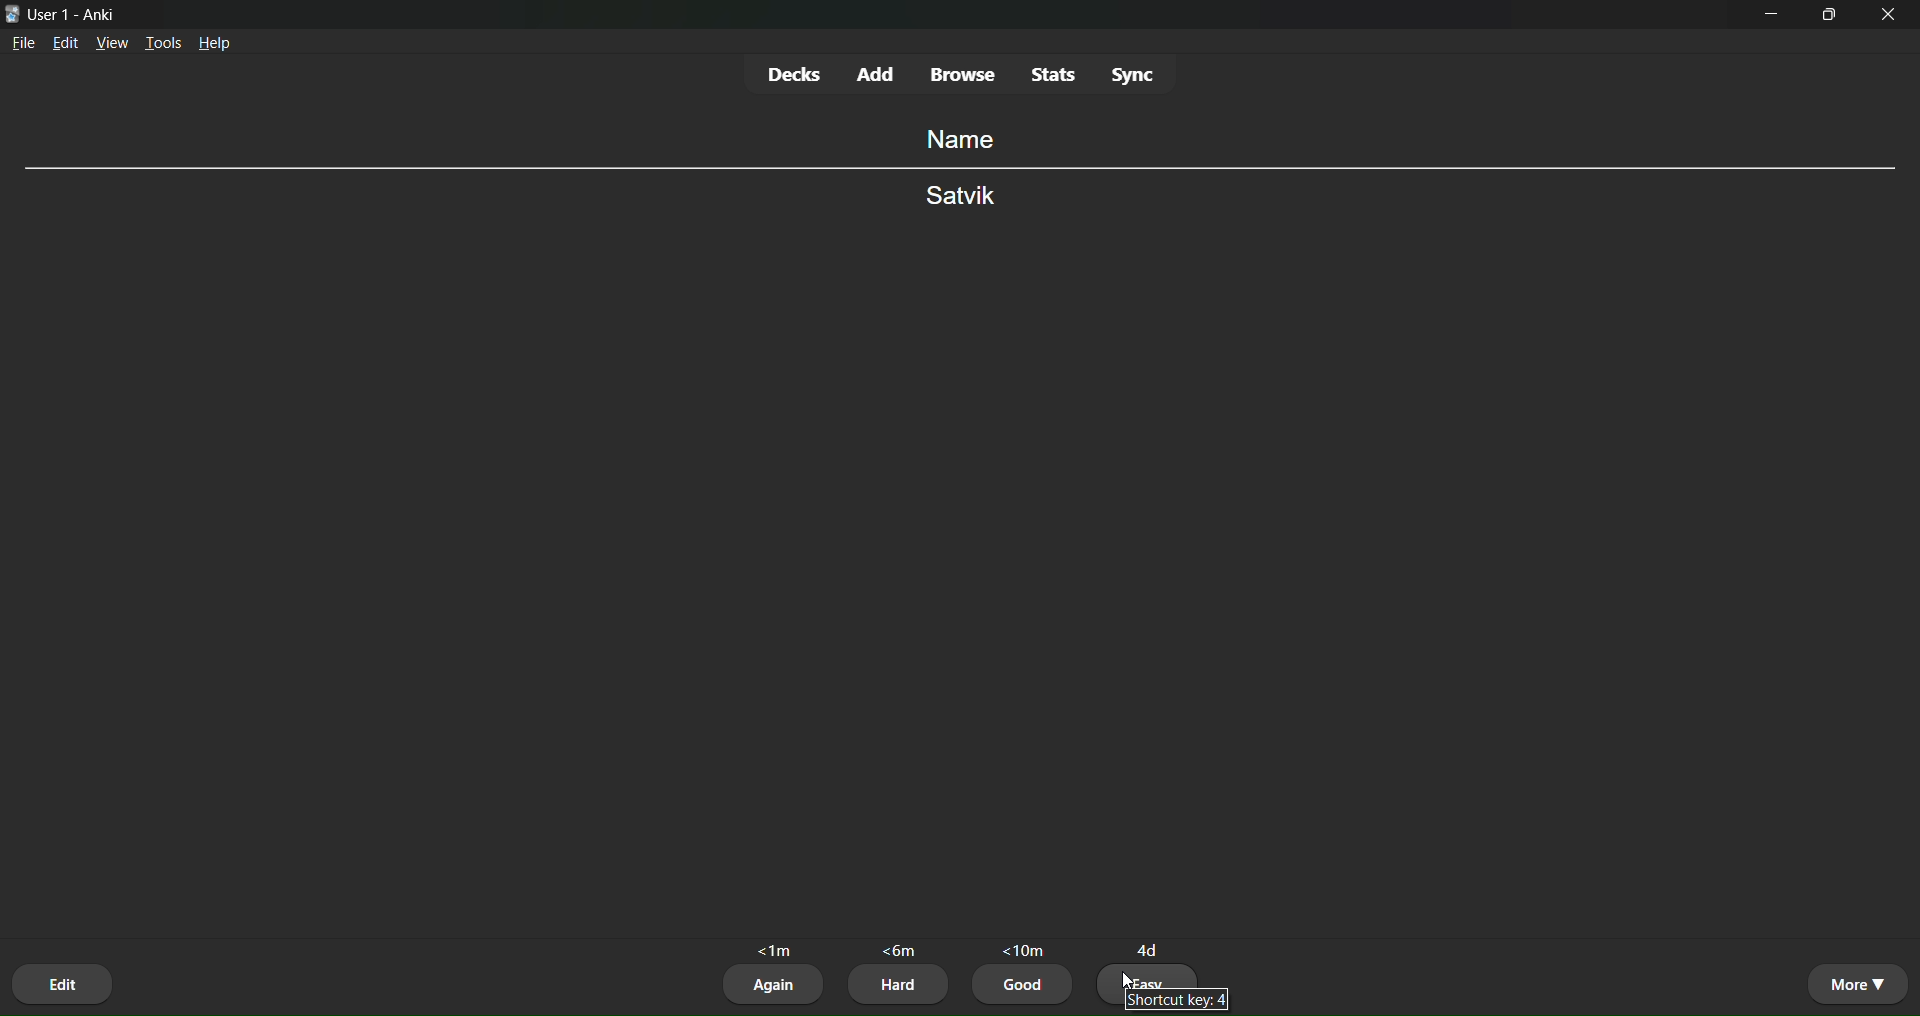 This screenshot has height=1016, width=1920. I want to click on easy, so click(1152, 975).